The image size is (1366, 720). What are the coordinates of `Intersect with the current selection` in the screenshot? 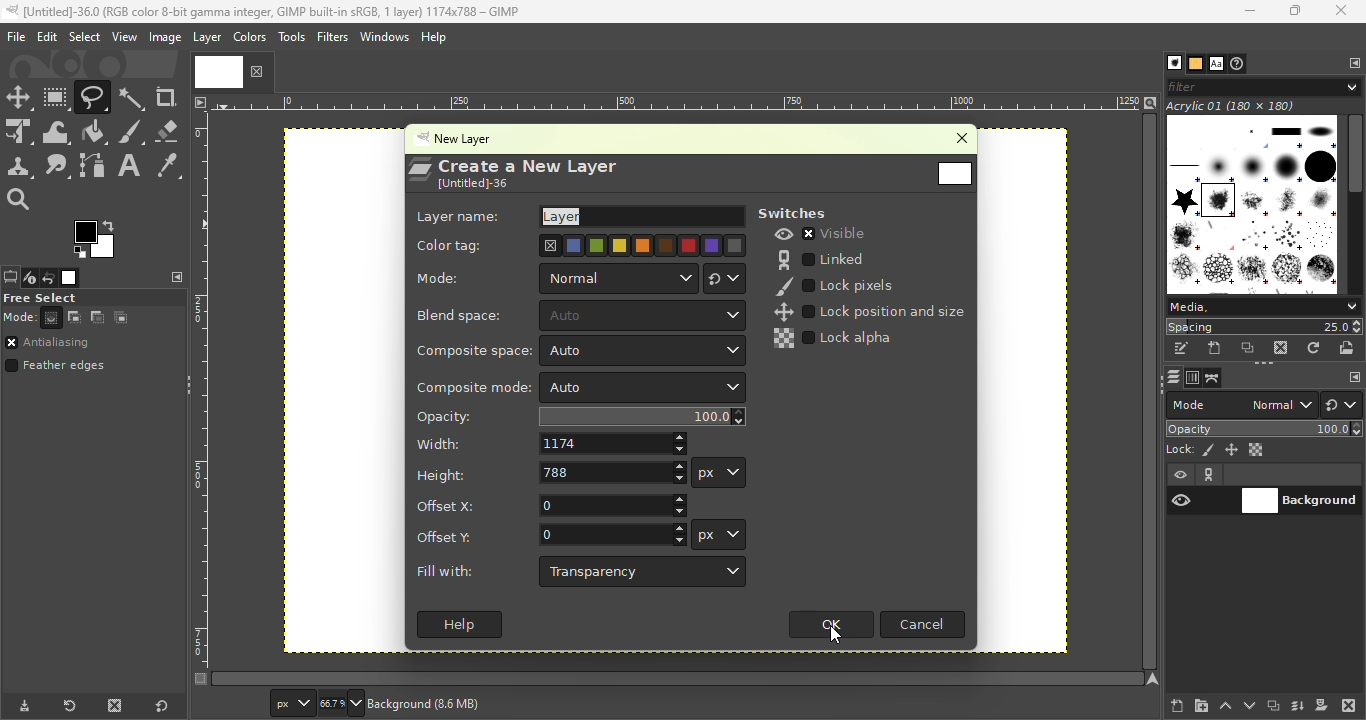 It's located at (126, 317).